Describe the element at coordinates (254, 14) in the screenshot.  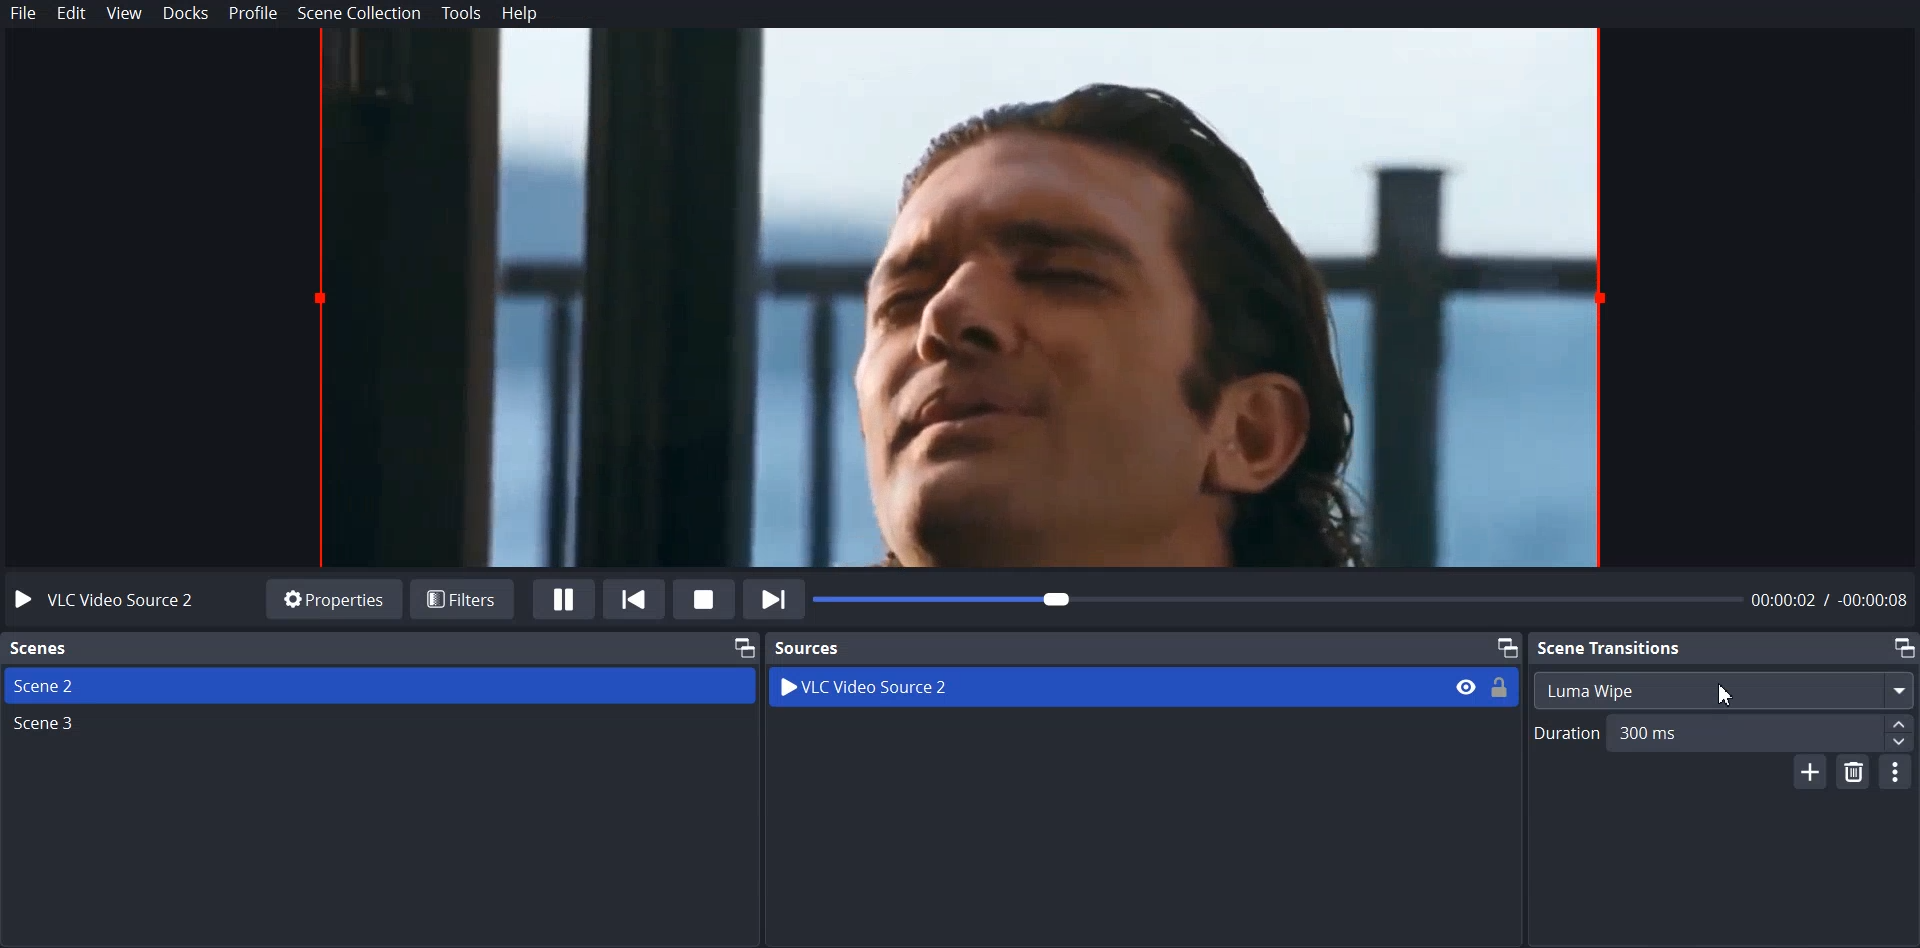
I see `Profile` at that location.